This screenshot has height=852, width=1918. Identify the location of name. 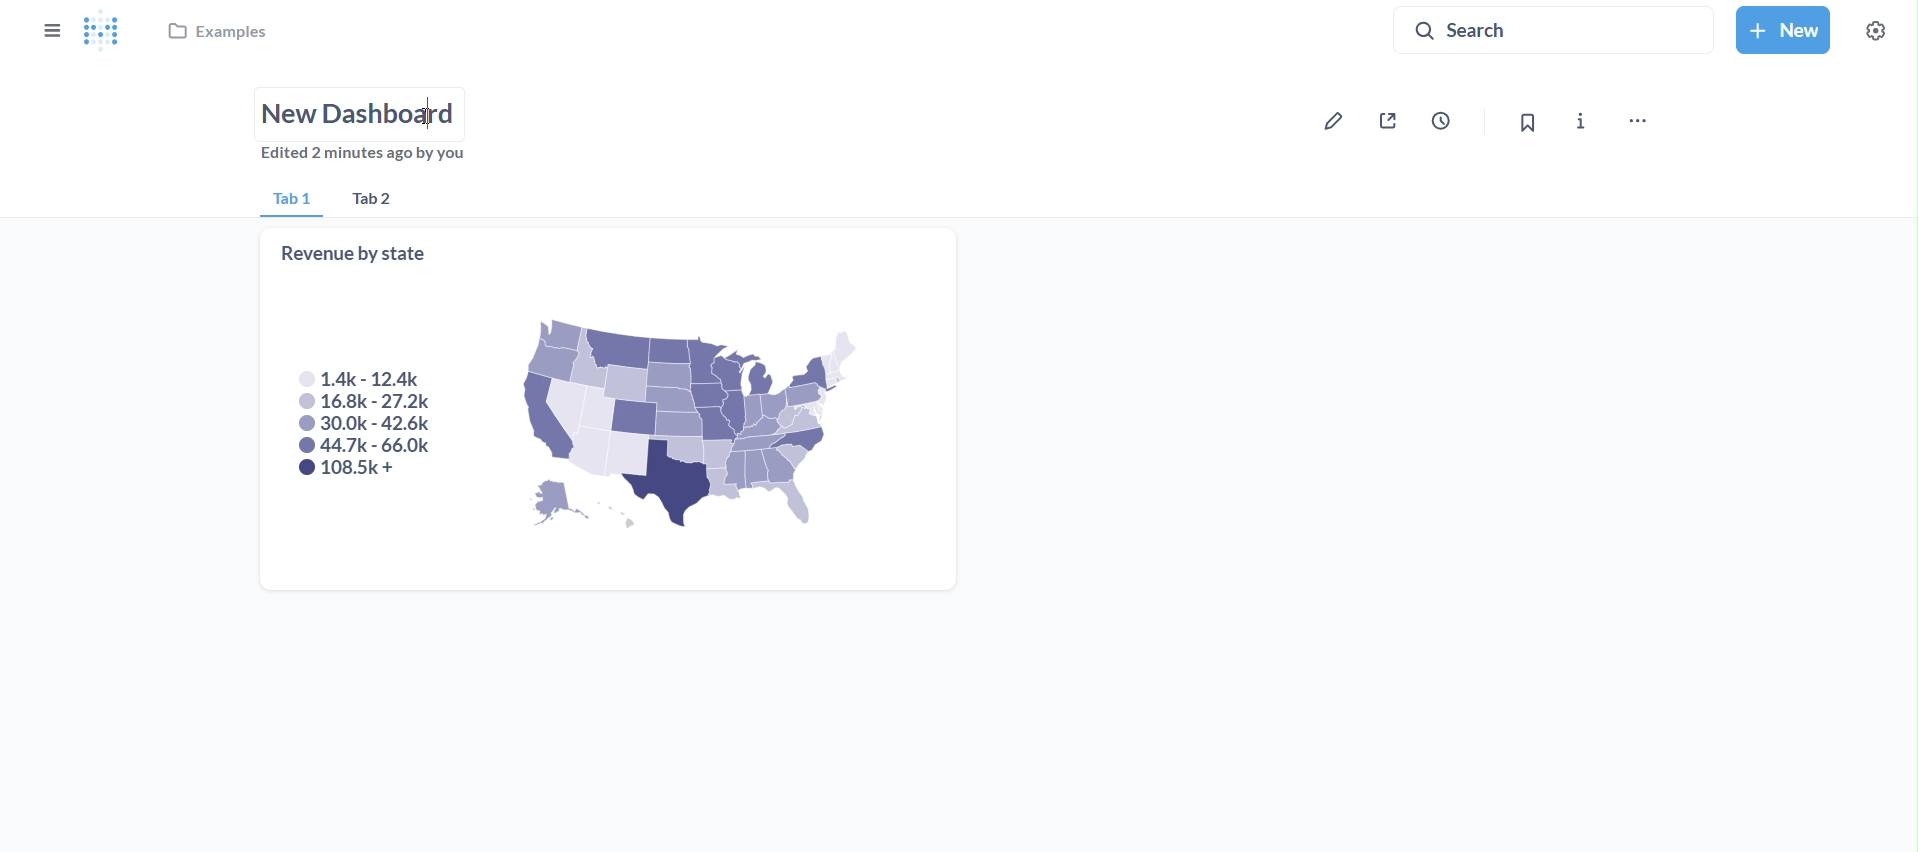
(363, 108).